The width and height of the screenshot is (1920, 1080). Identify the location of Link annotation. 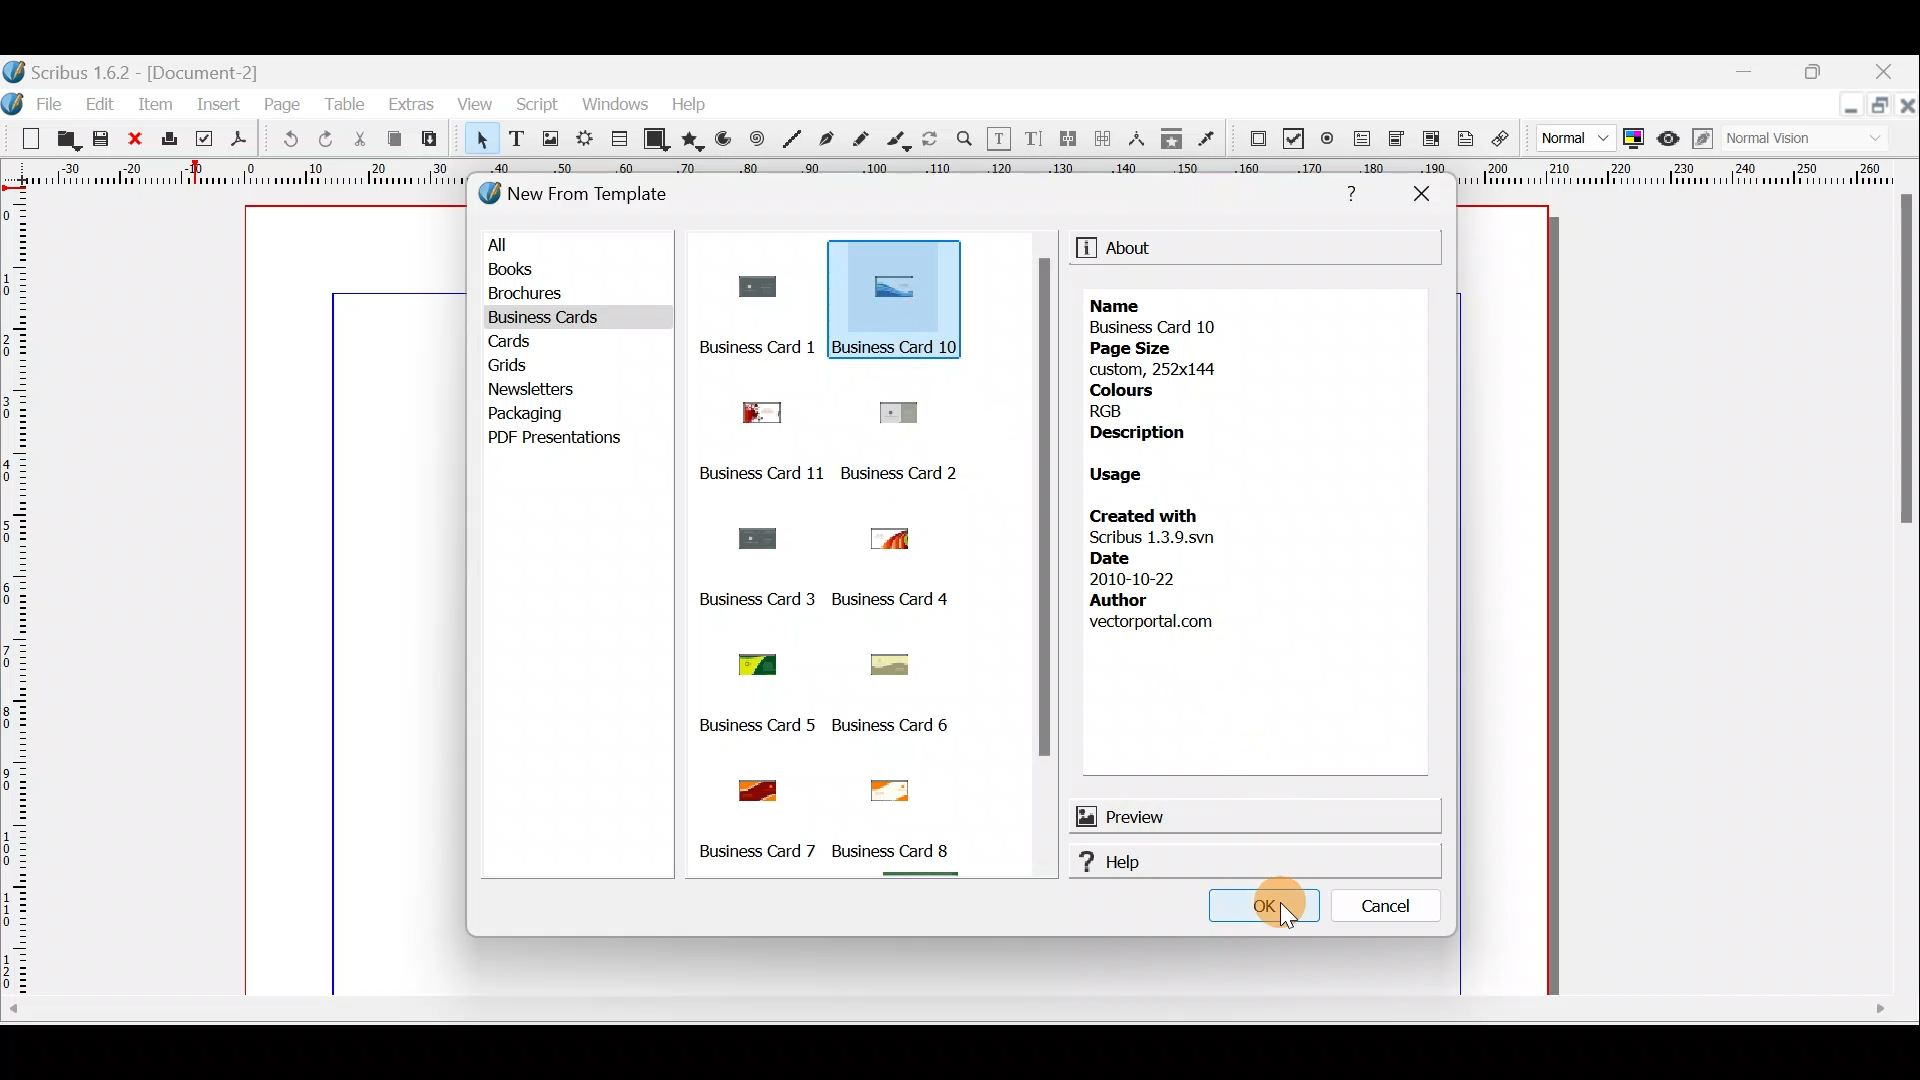
(1499, 140).